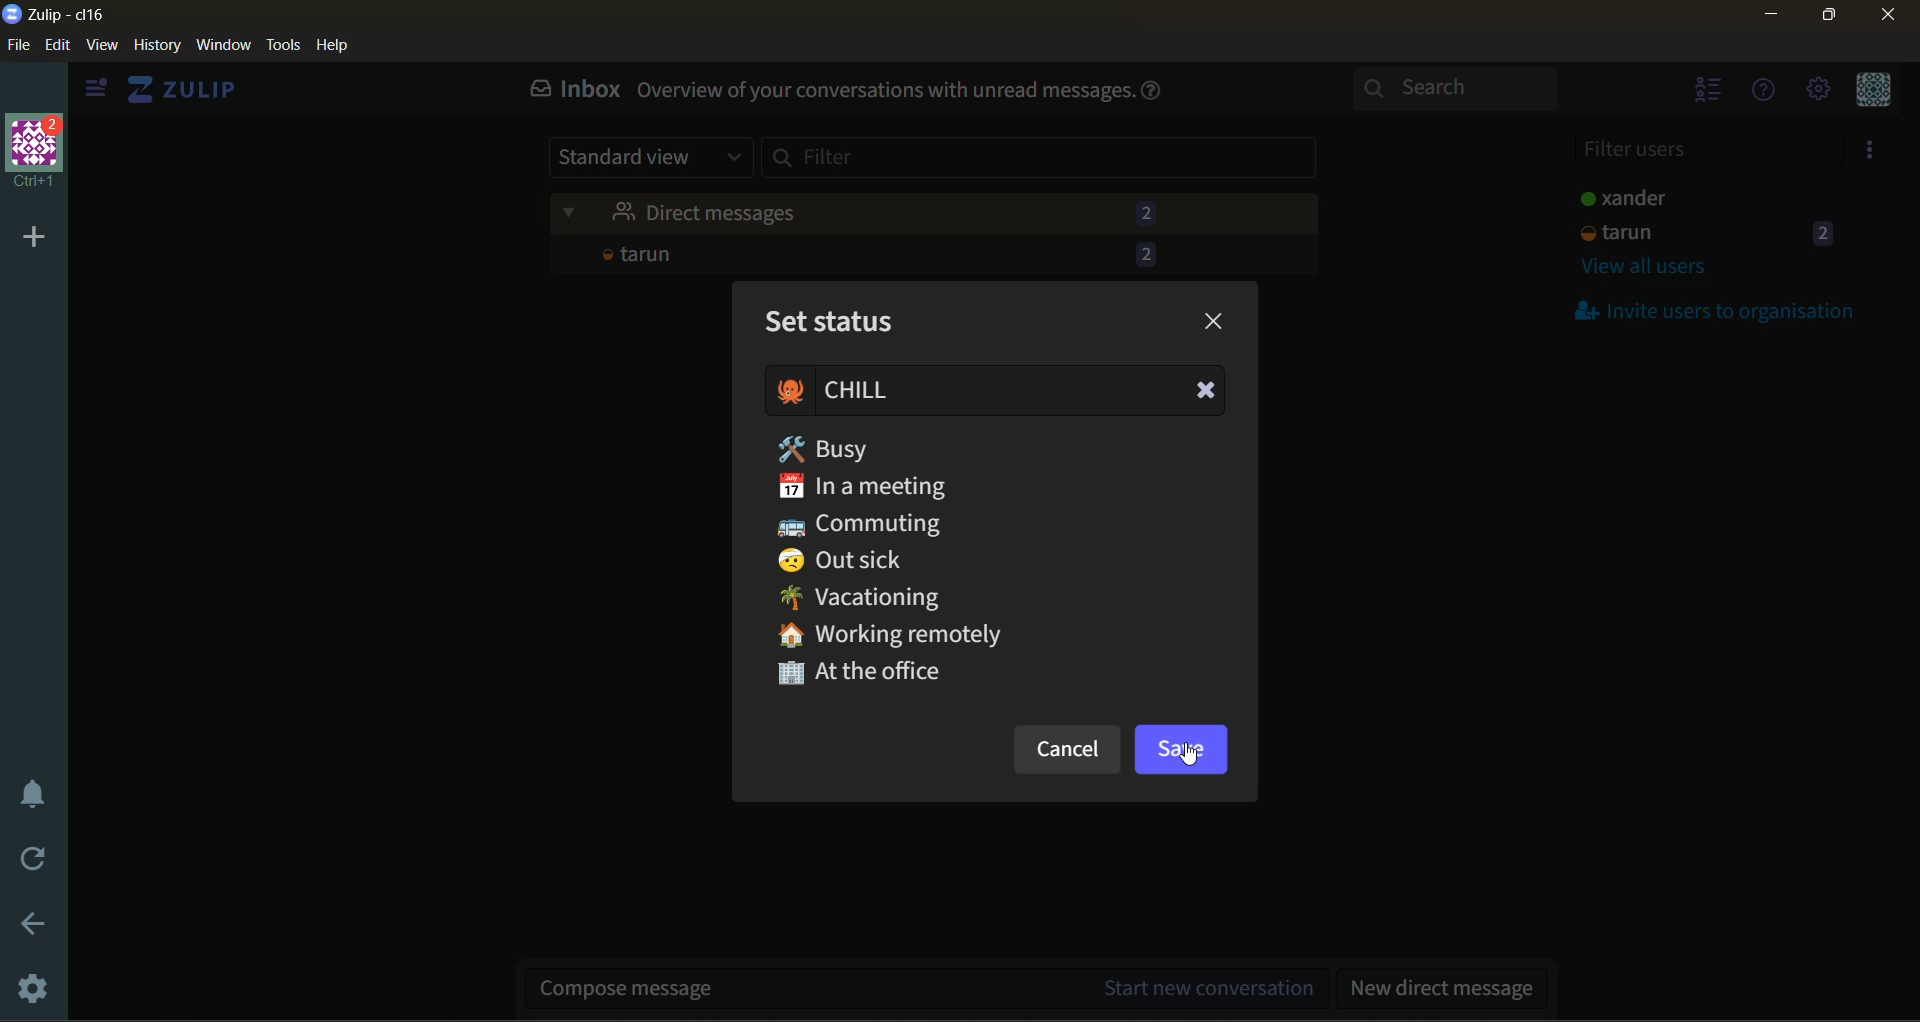 The height and width of the screenshot is (1022, 1920). I want to click on hide users list, so click(1702, 95).